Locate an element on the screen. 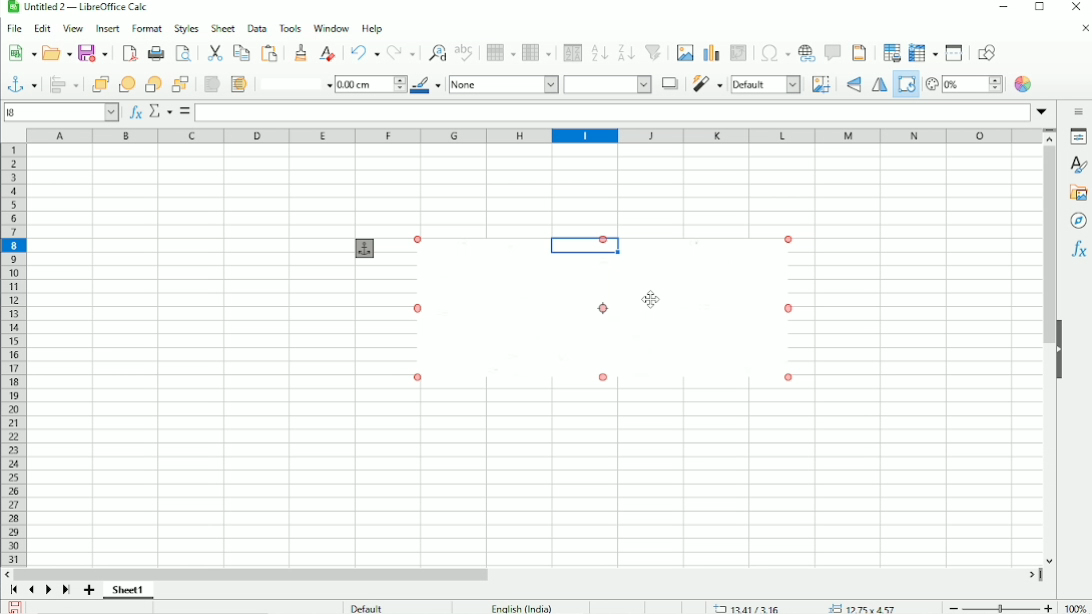  Headers and footers is located at coordinates (860, 52).